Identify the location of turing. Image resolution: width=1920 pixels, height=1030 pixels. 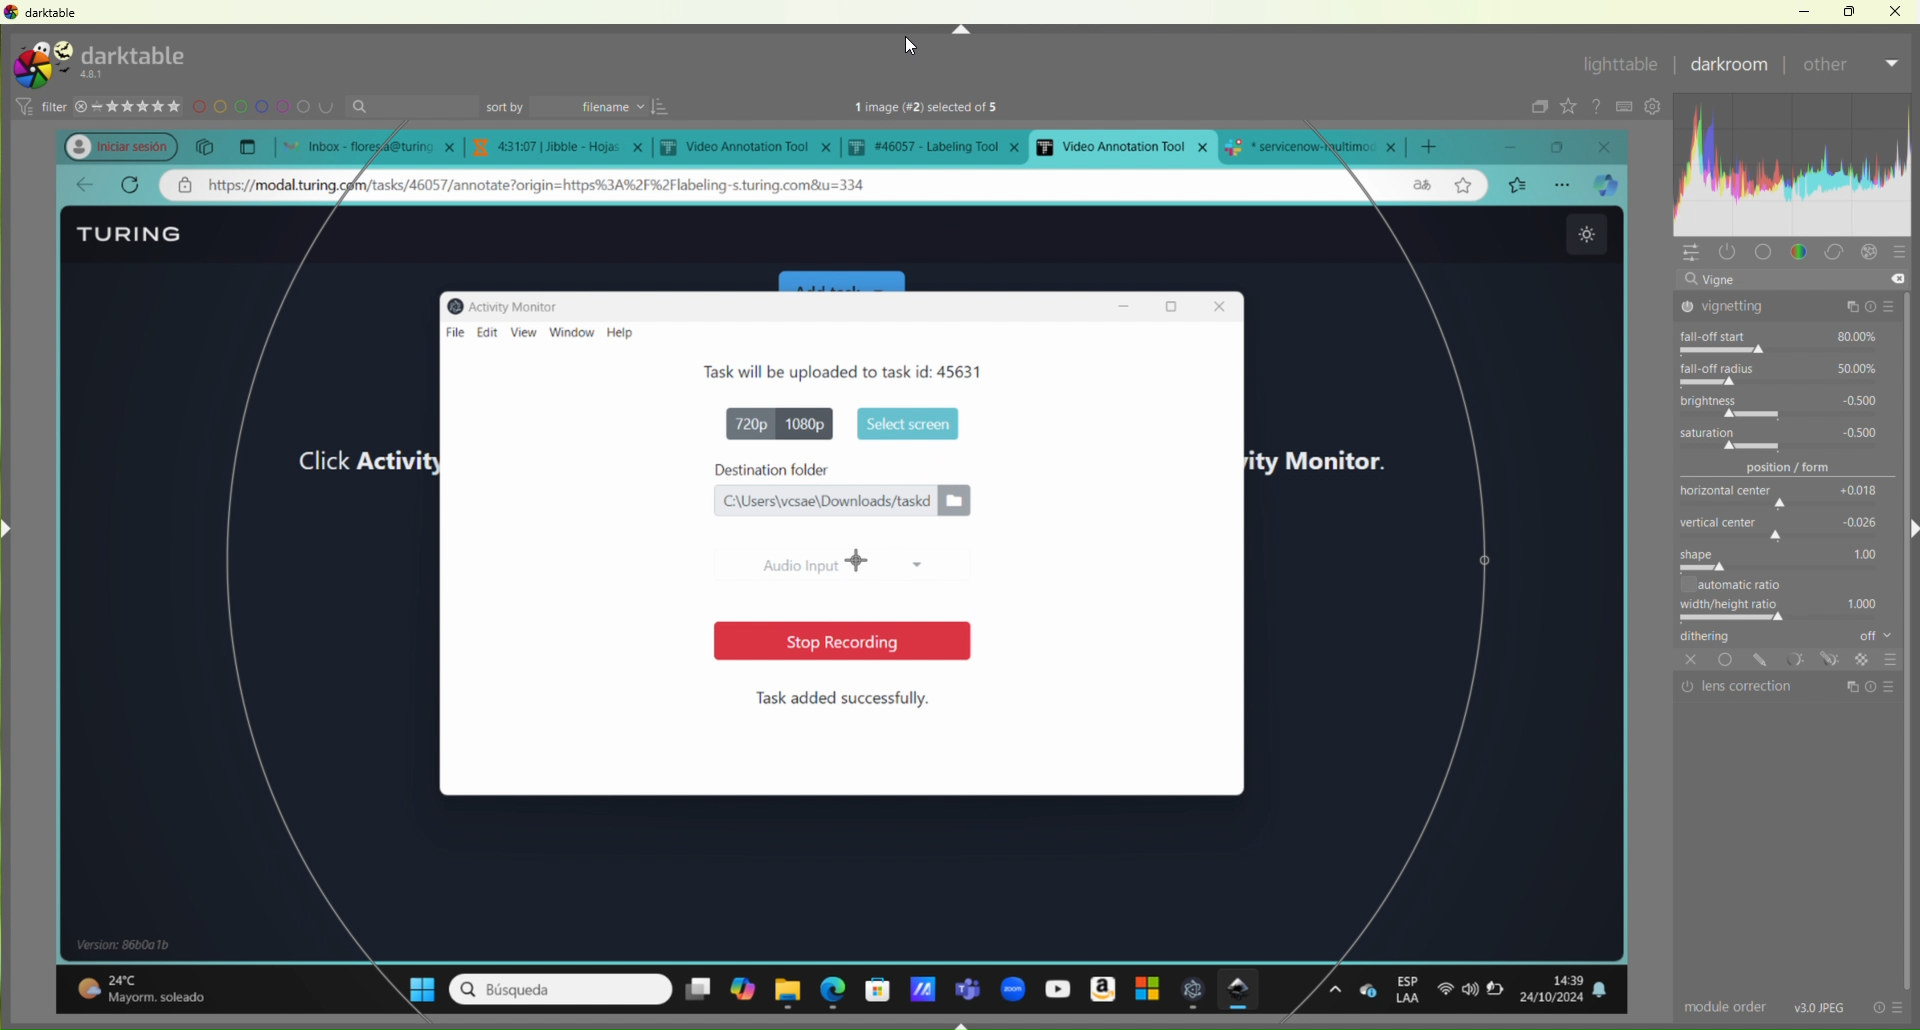
(122, 61).